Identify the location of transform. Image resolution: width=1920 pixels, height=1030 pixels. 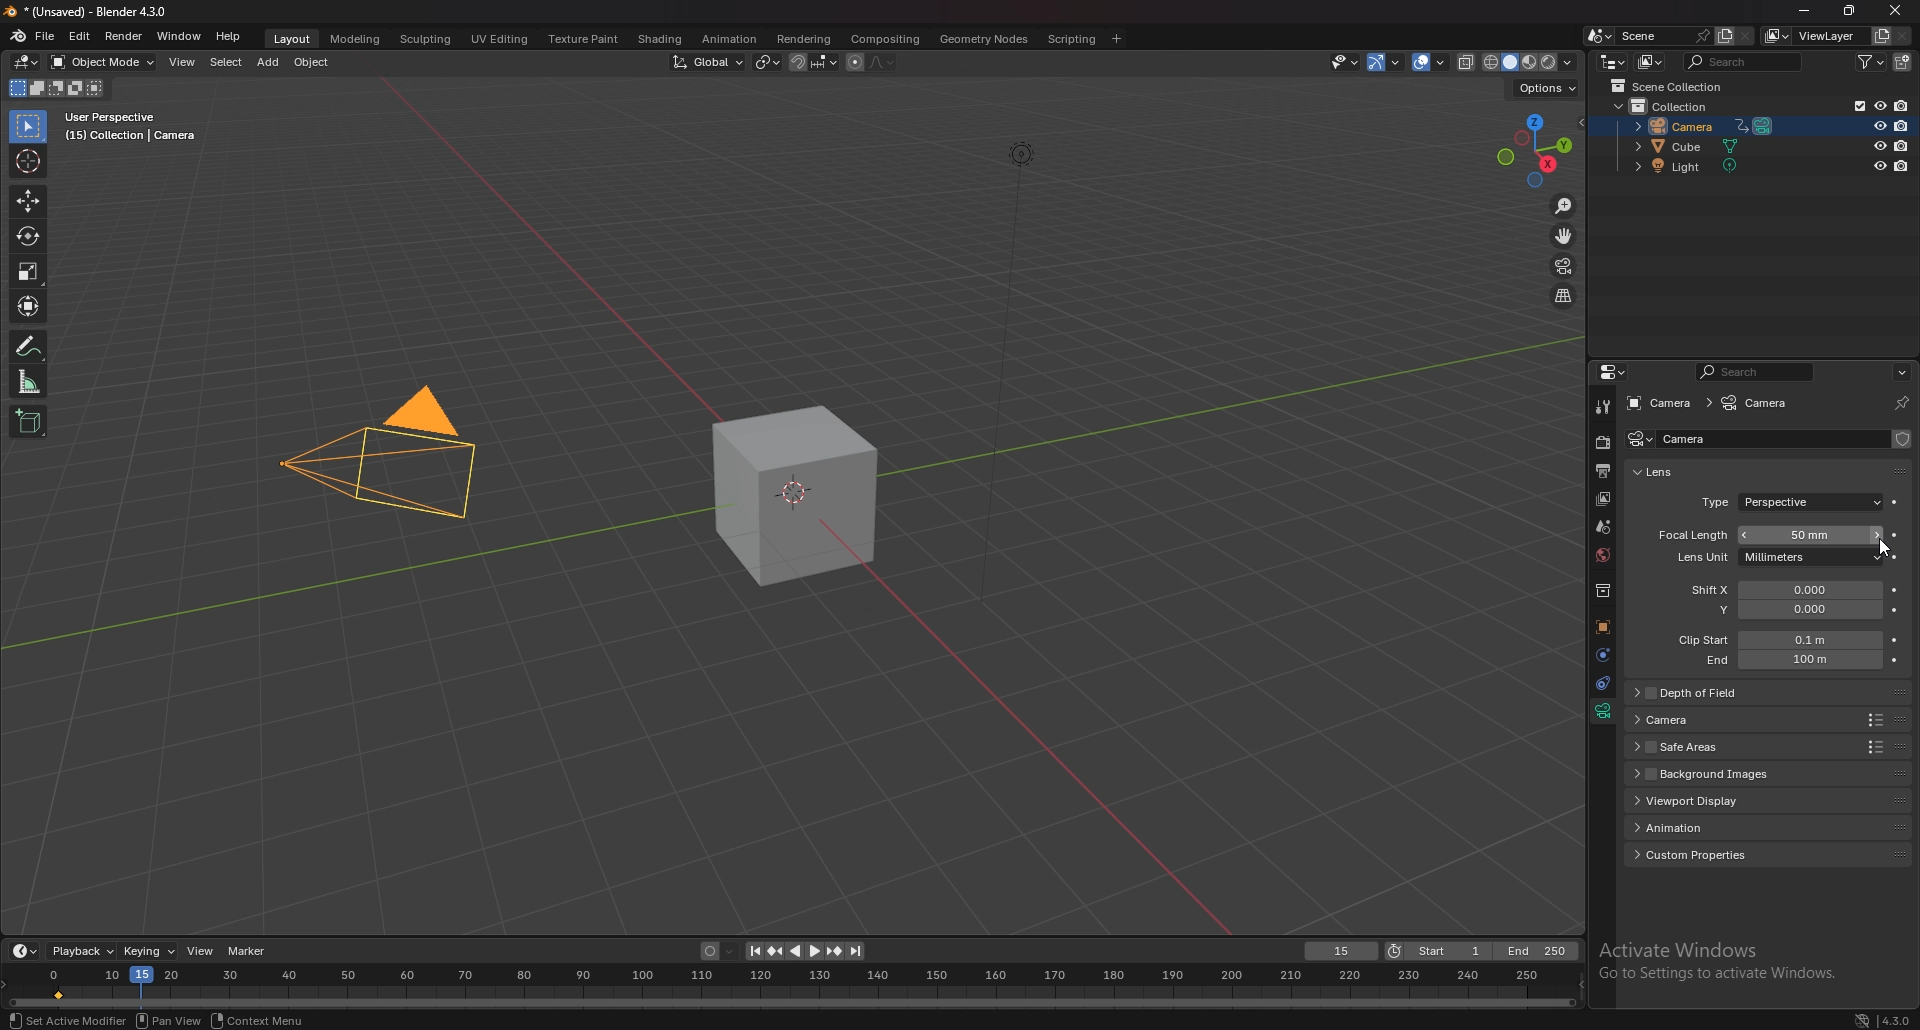
(27, 304).